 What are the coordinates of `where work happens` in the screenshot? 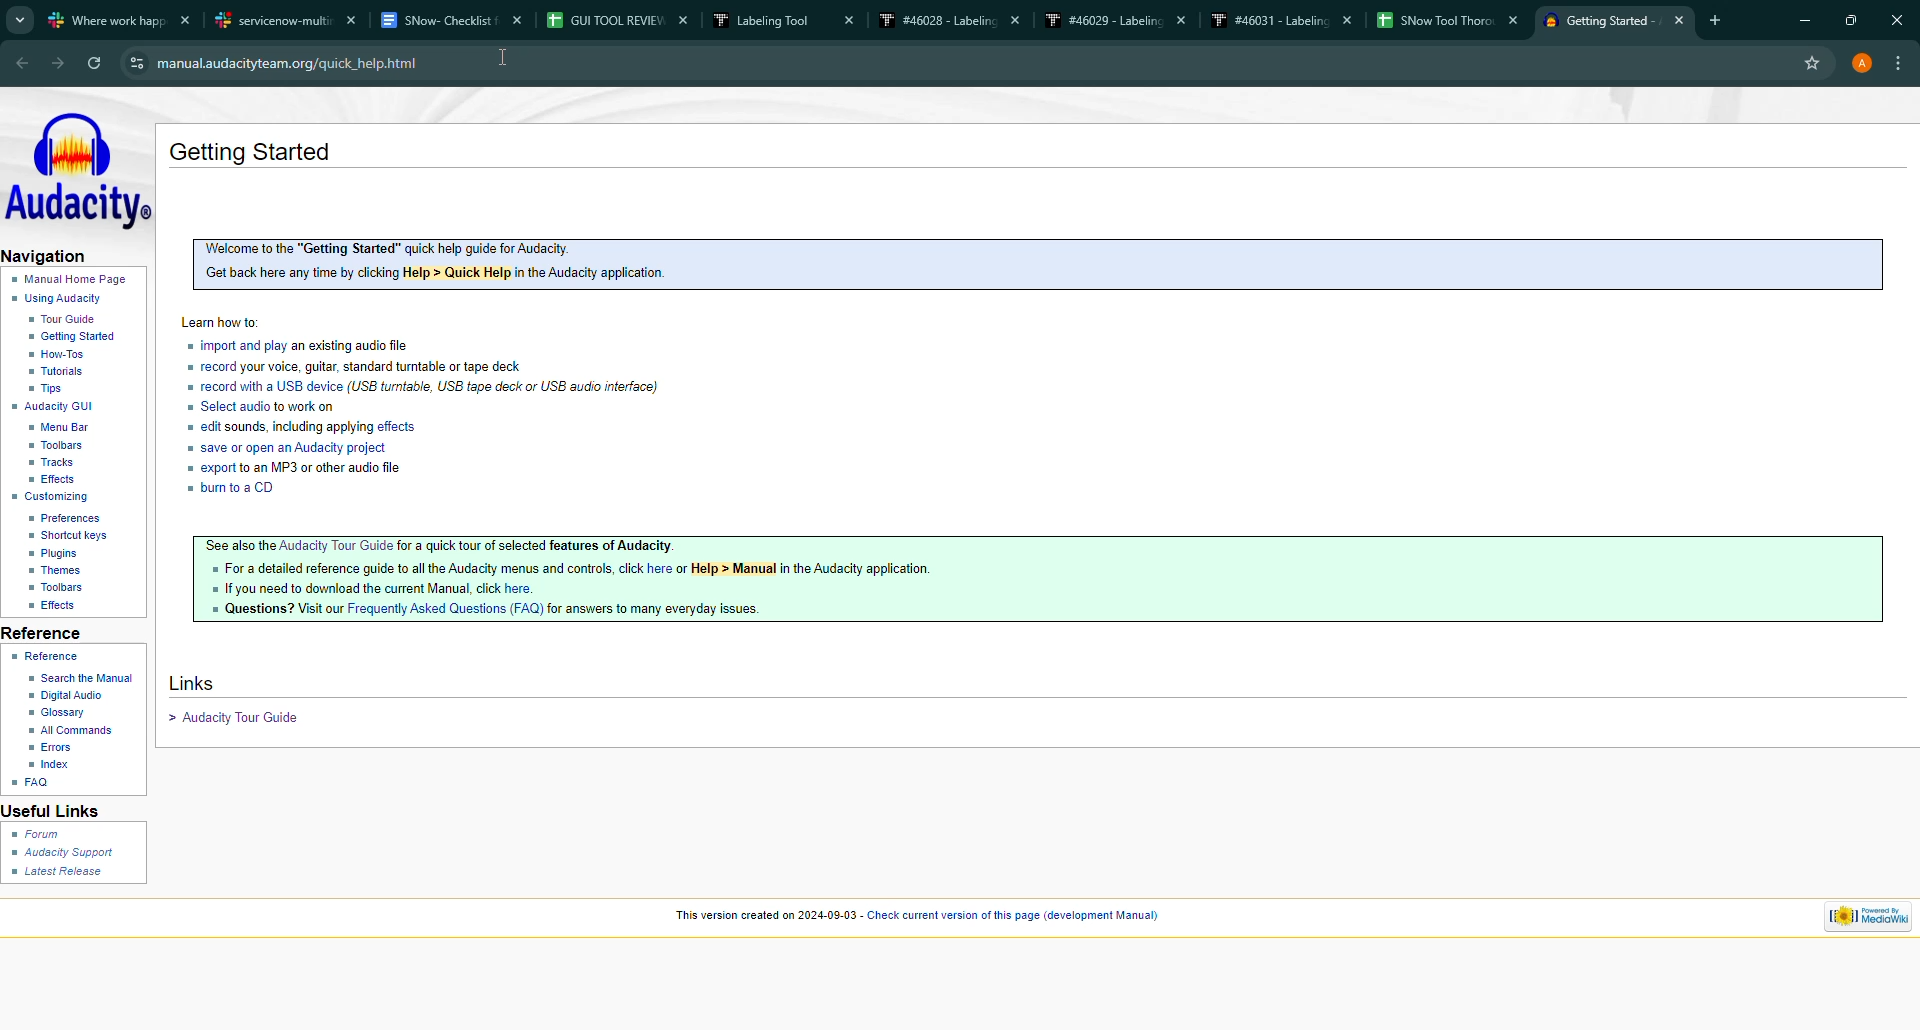 It's located at (118, 21).